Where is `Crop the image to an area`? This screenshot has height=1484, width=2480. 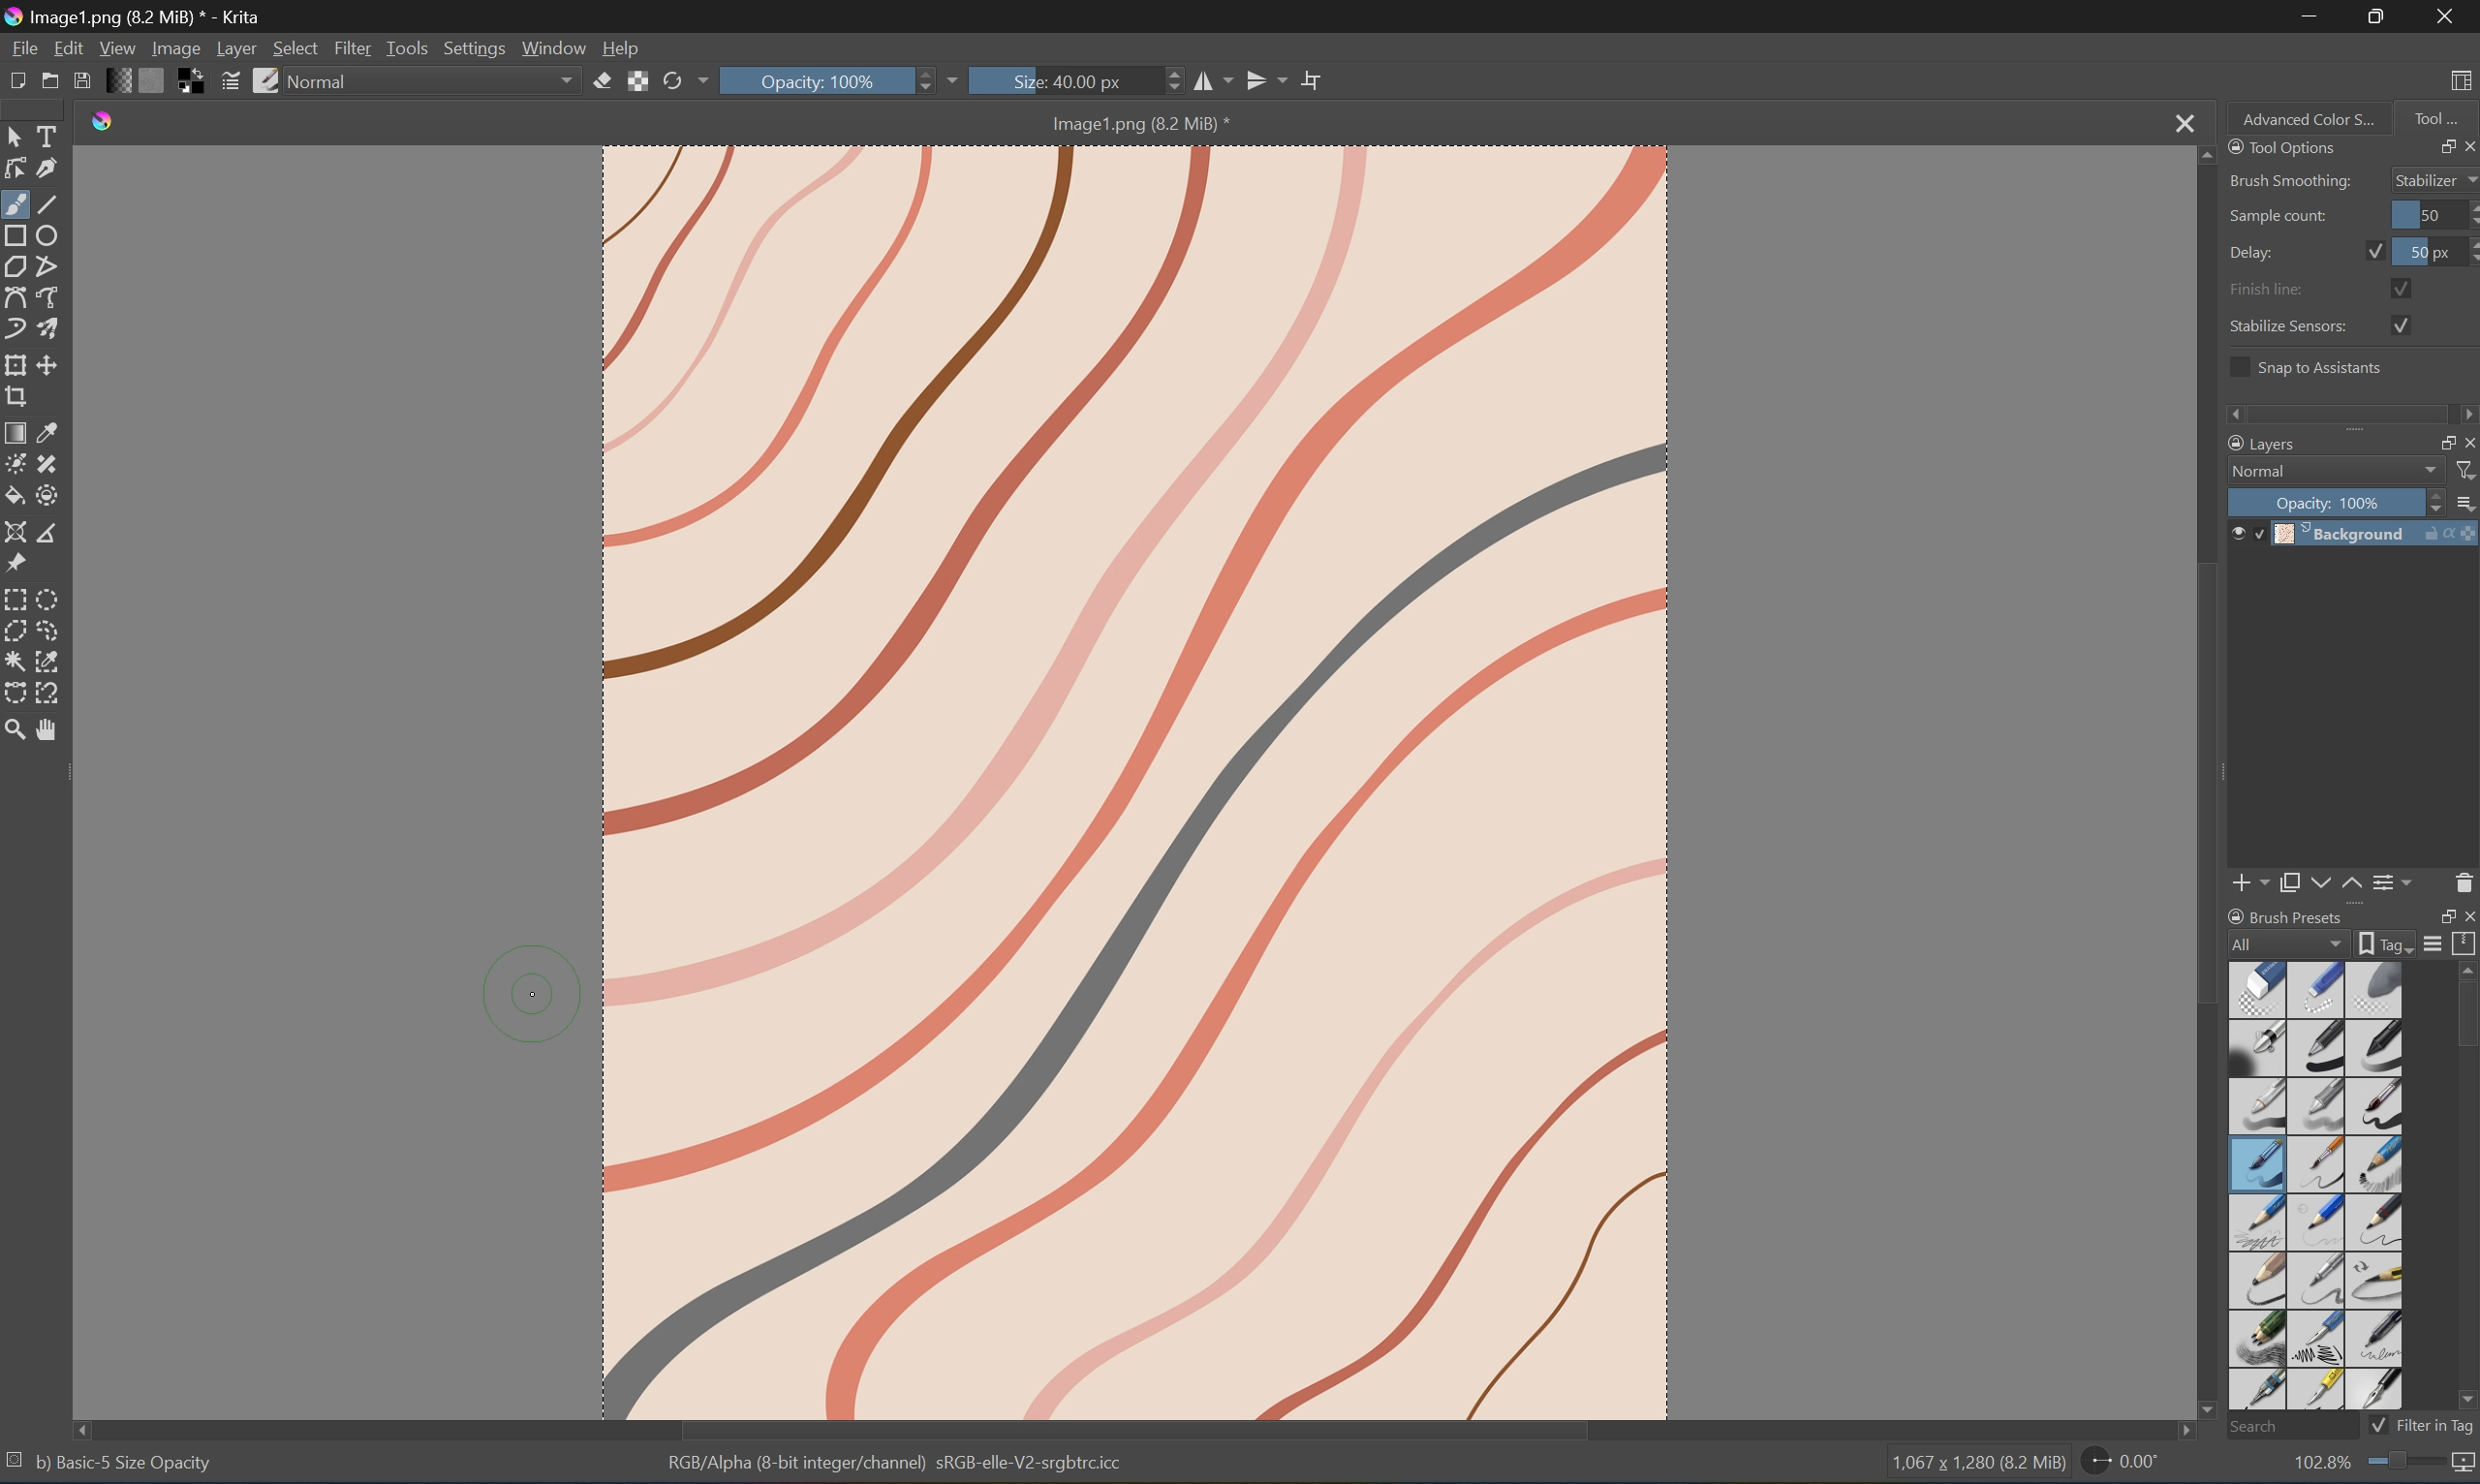 Crop the image to an area is located at coordinates (16, 397).